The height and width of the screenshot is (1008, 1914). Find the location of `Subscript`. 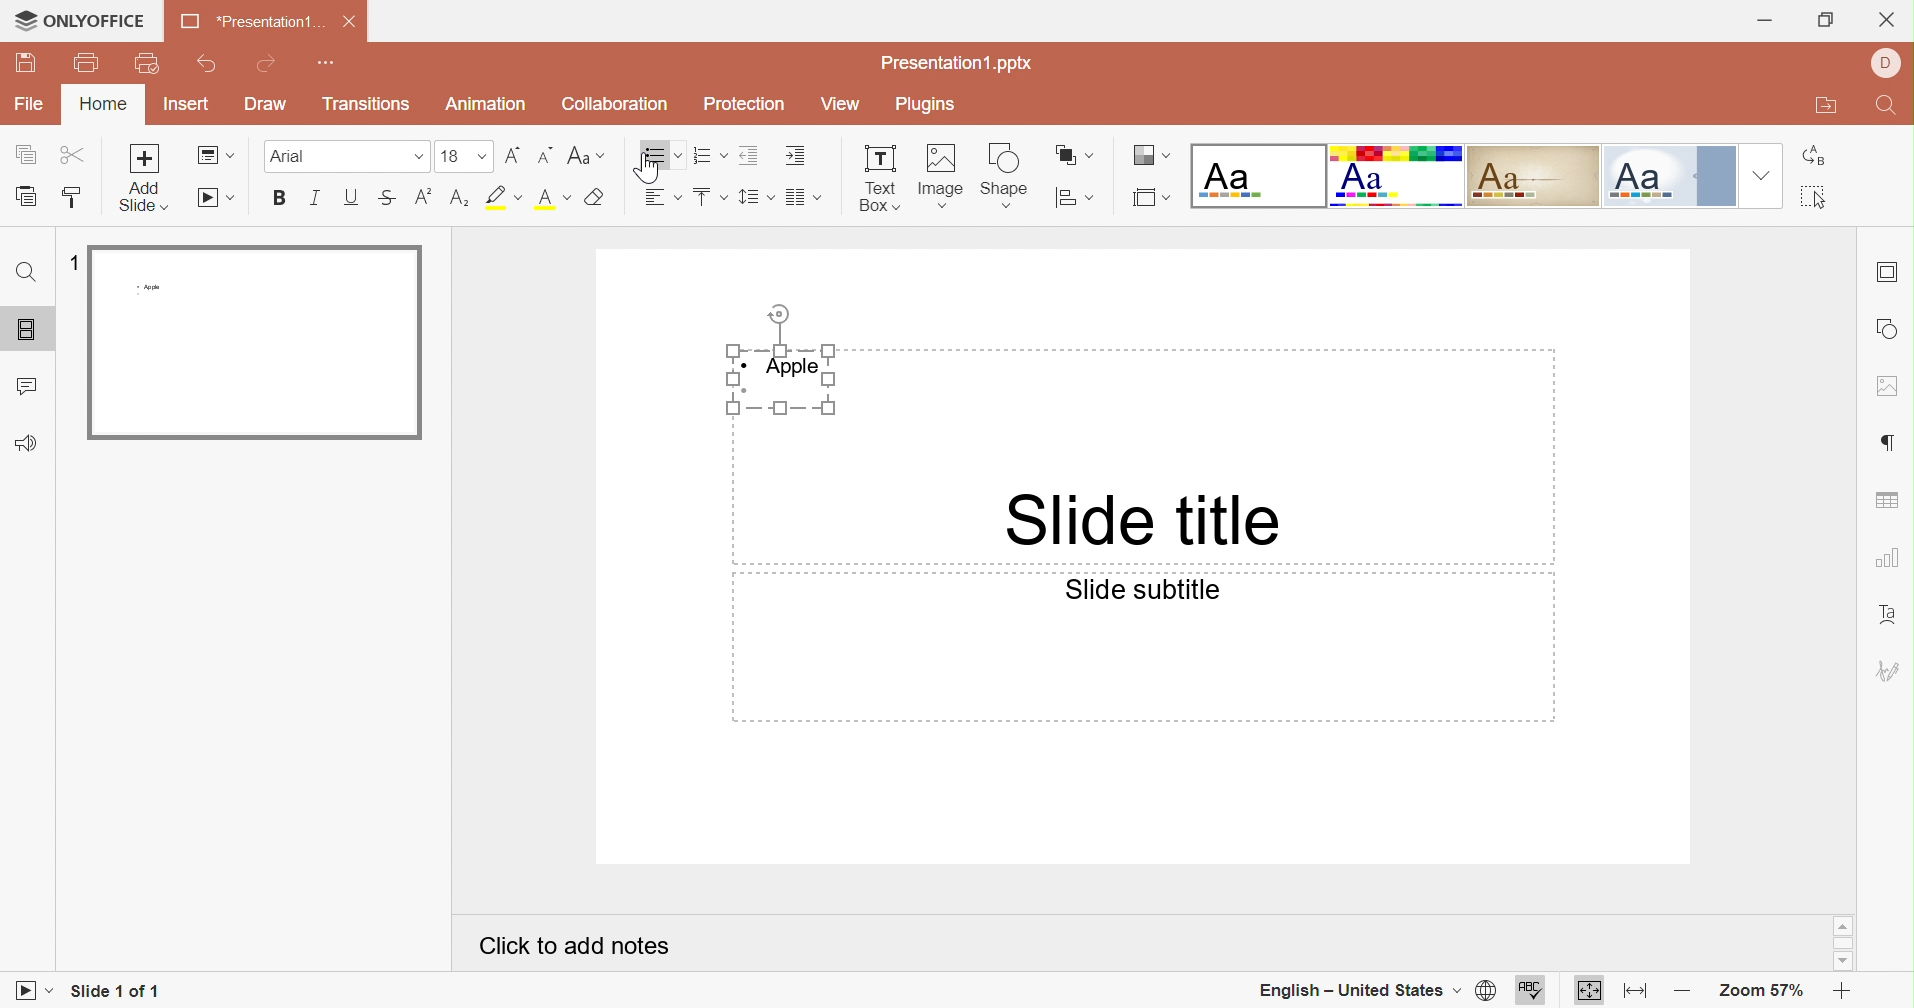

Subscript is located at coordinates (424, 199).